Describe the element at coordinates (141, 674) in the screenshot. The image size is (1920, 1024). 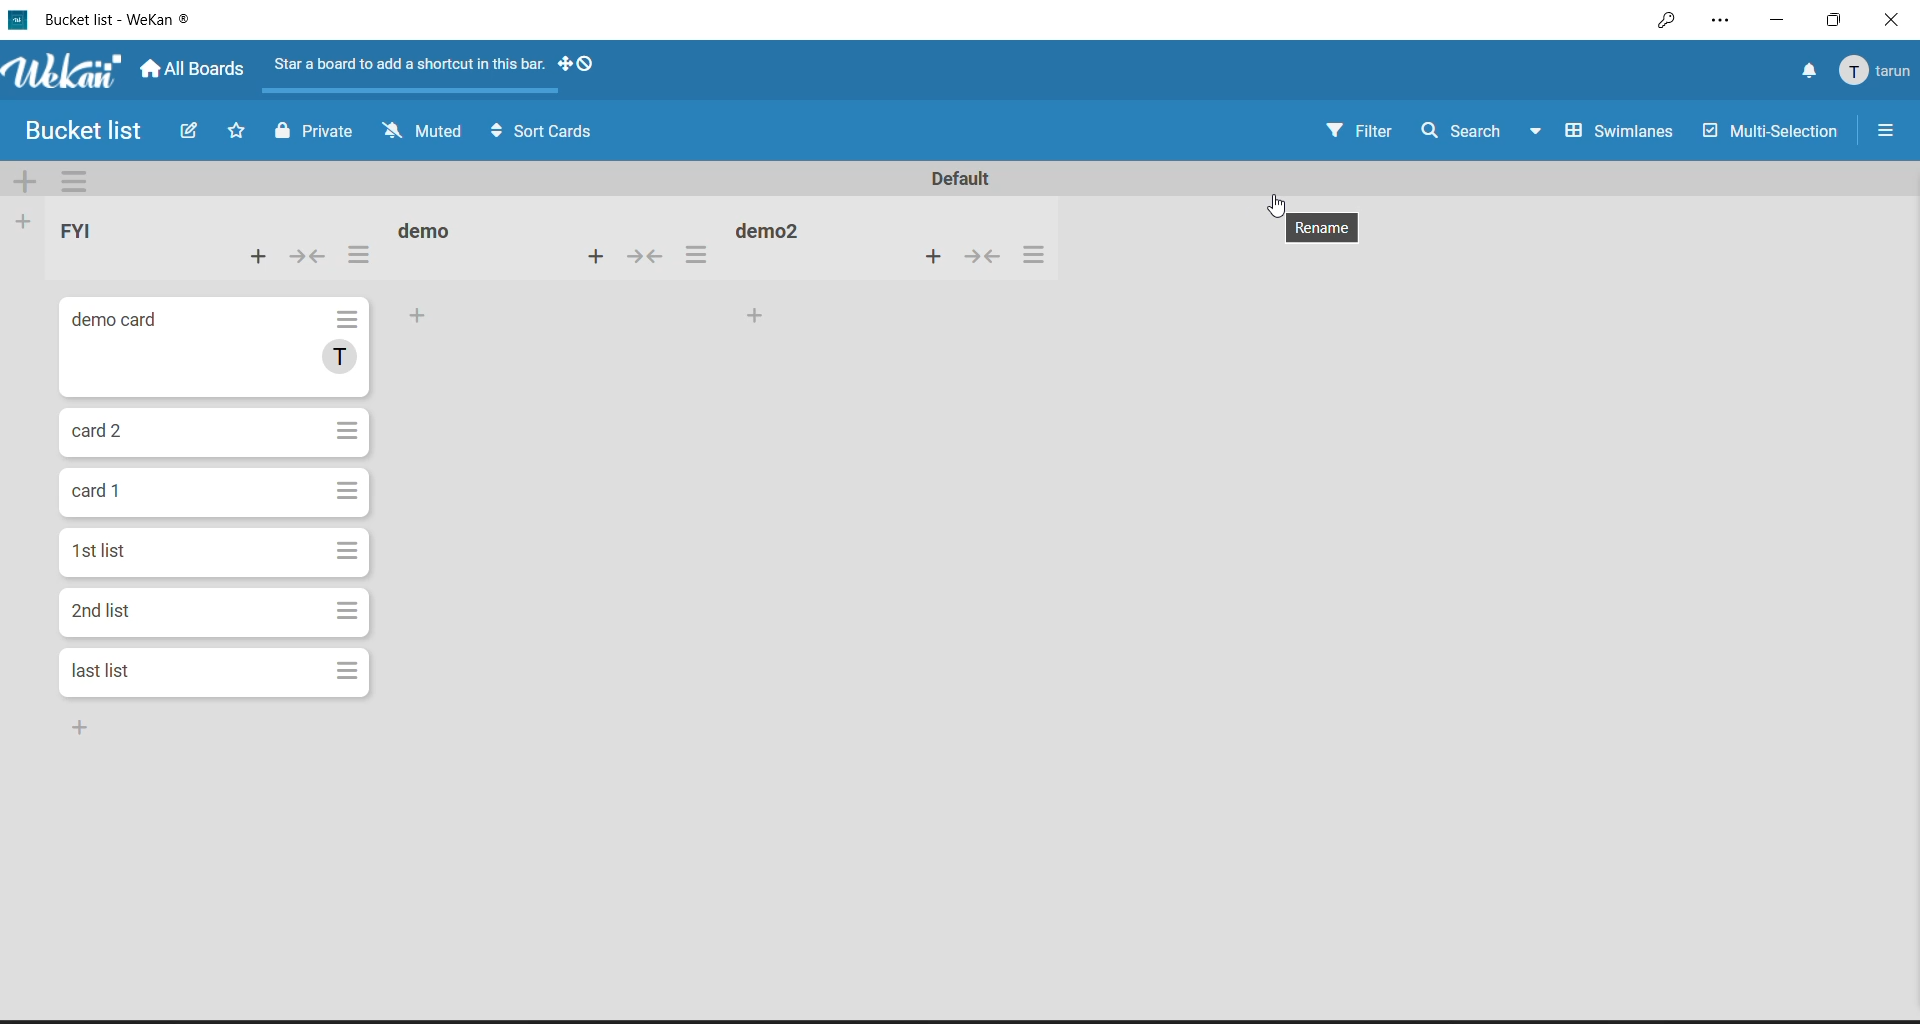
I see `card bottom of the list` at that location.